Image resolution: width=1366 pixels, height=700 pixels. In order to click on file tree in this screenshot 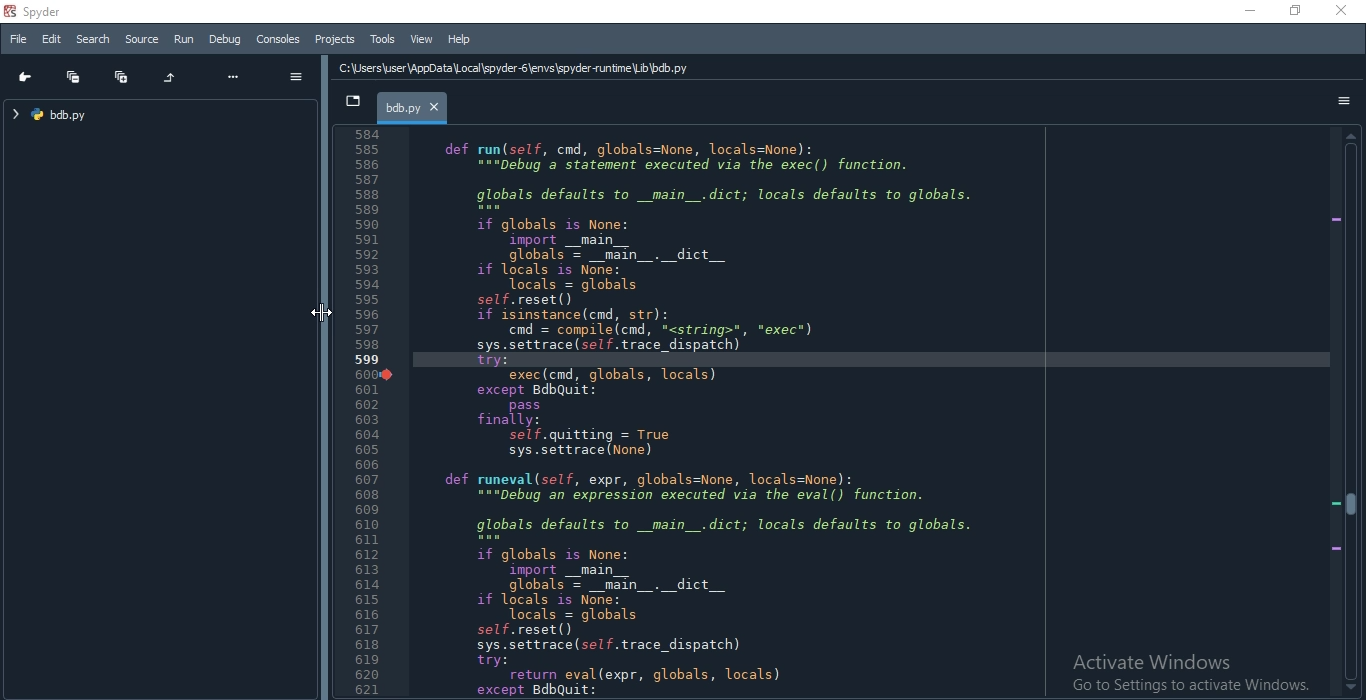, I will do `click(62, 114)`.